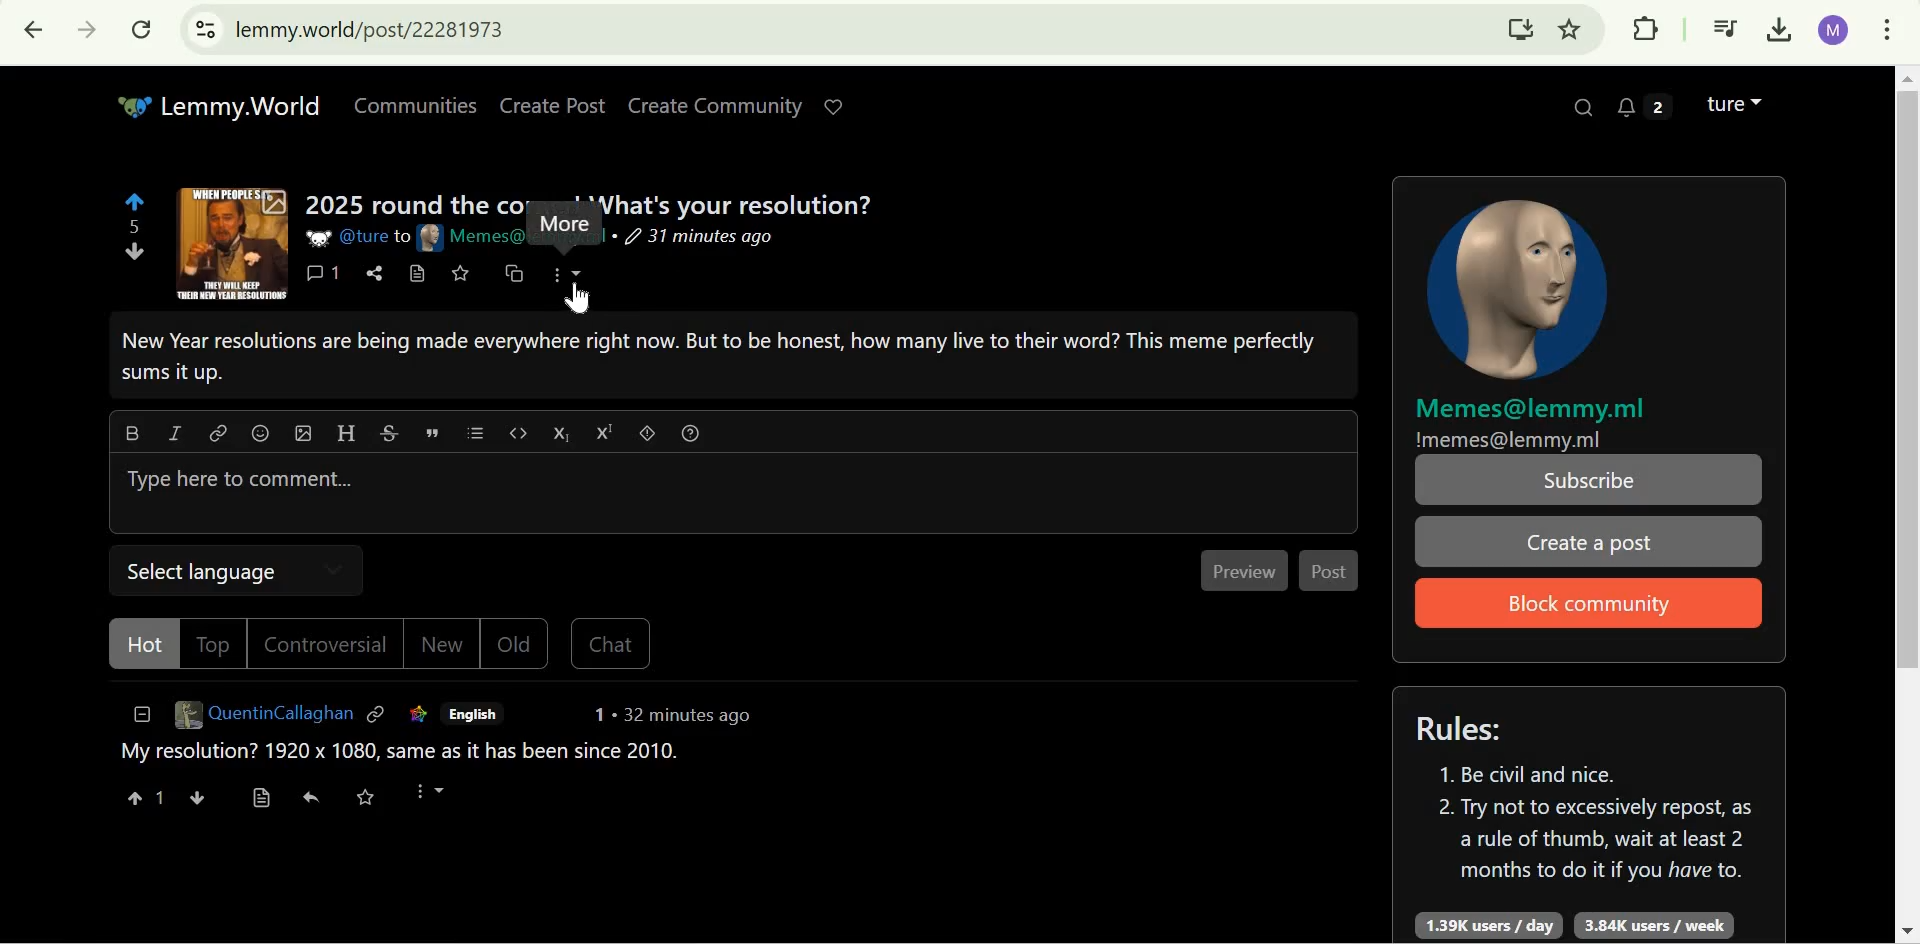  Describe the element at coordinates (1644, 103) in the screenshot. I see `2 unread messages` at that location.